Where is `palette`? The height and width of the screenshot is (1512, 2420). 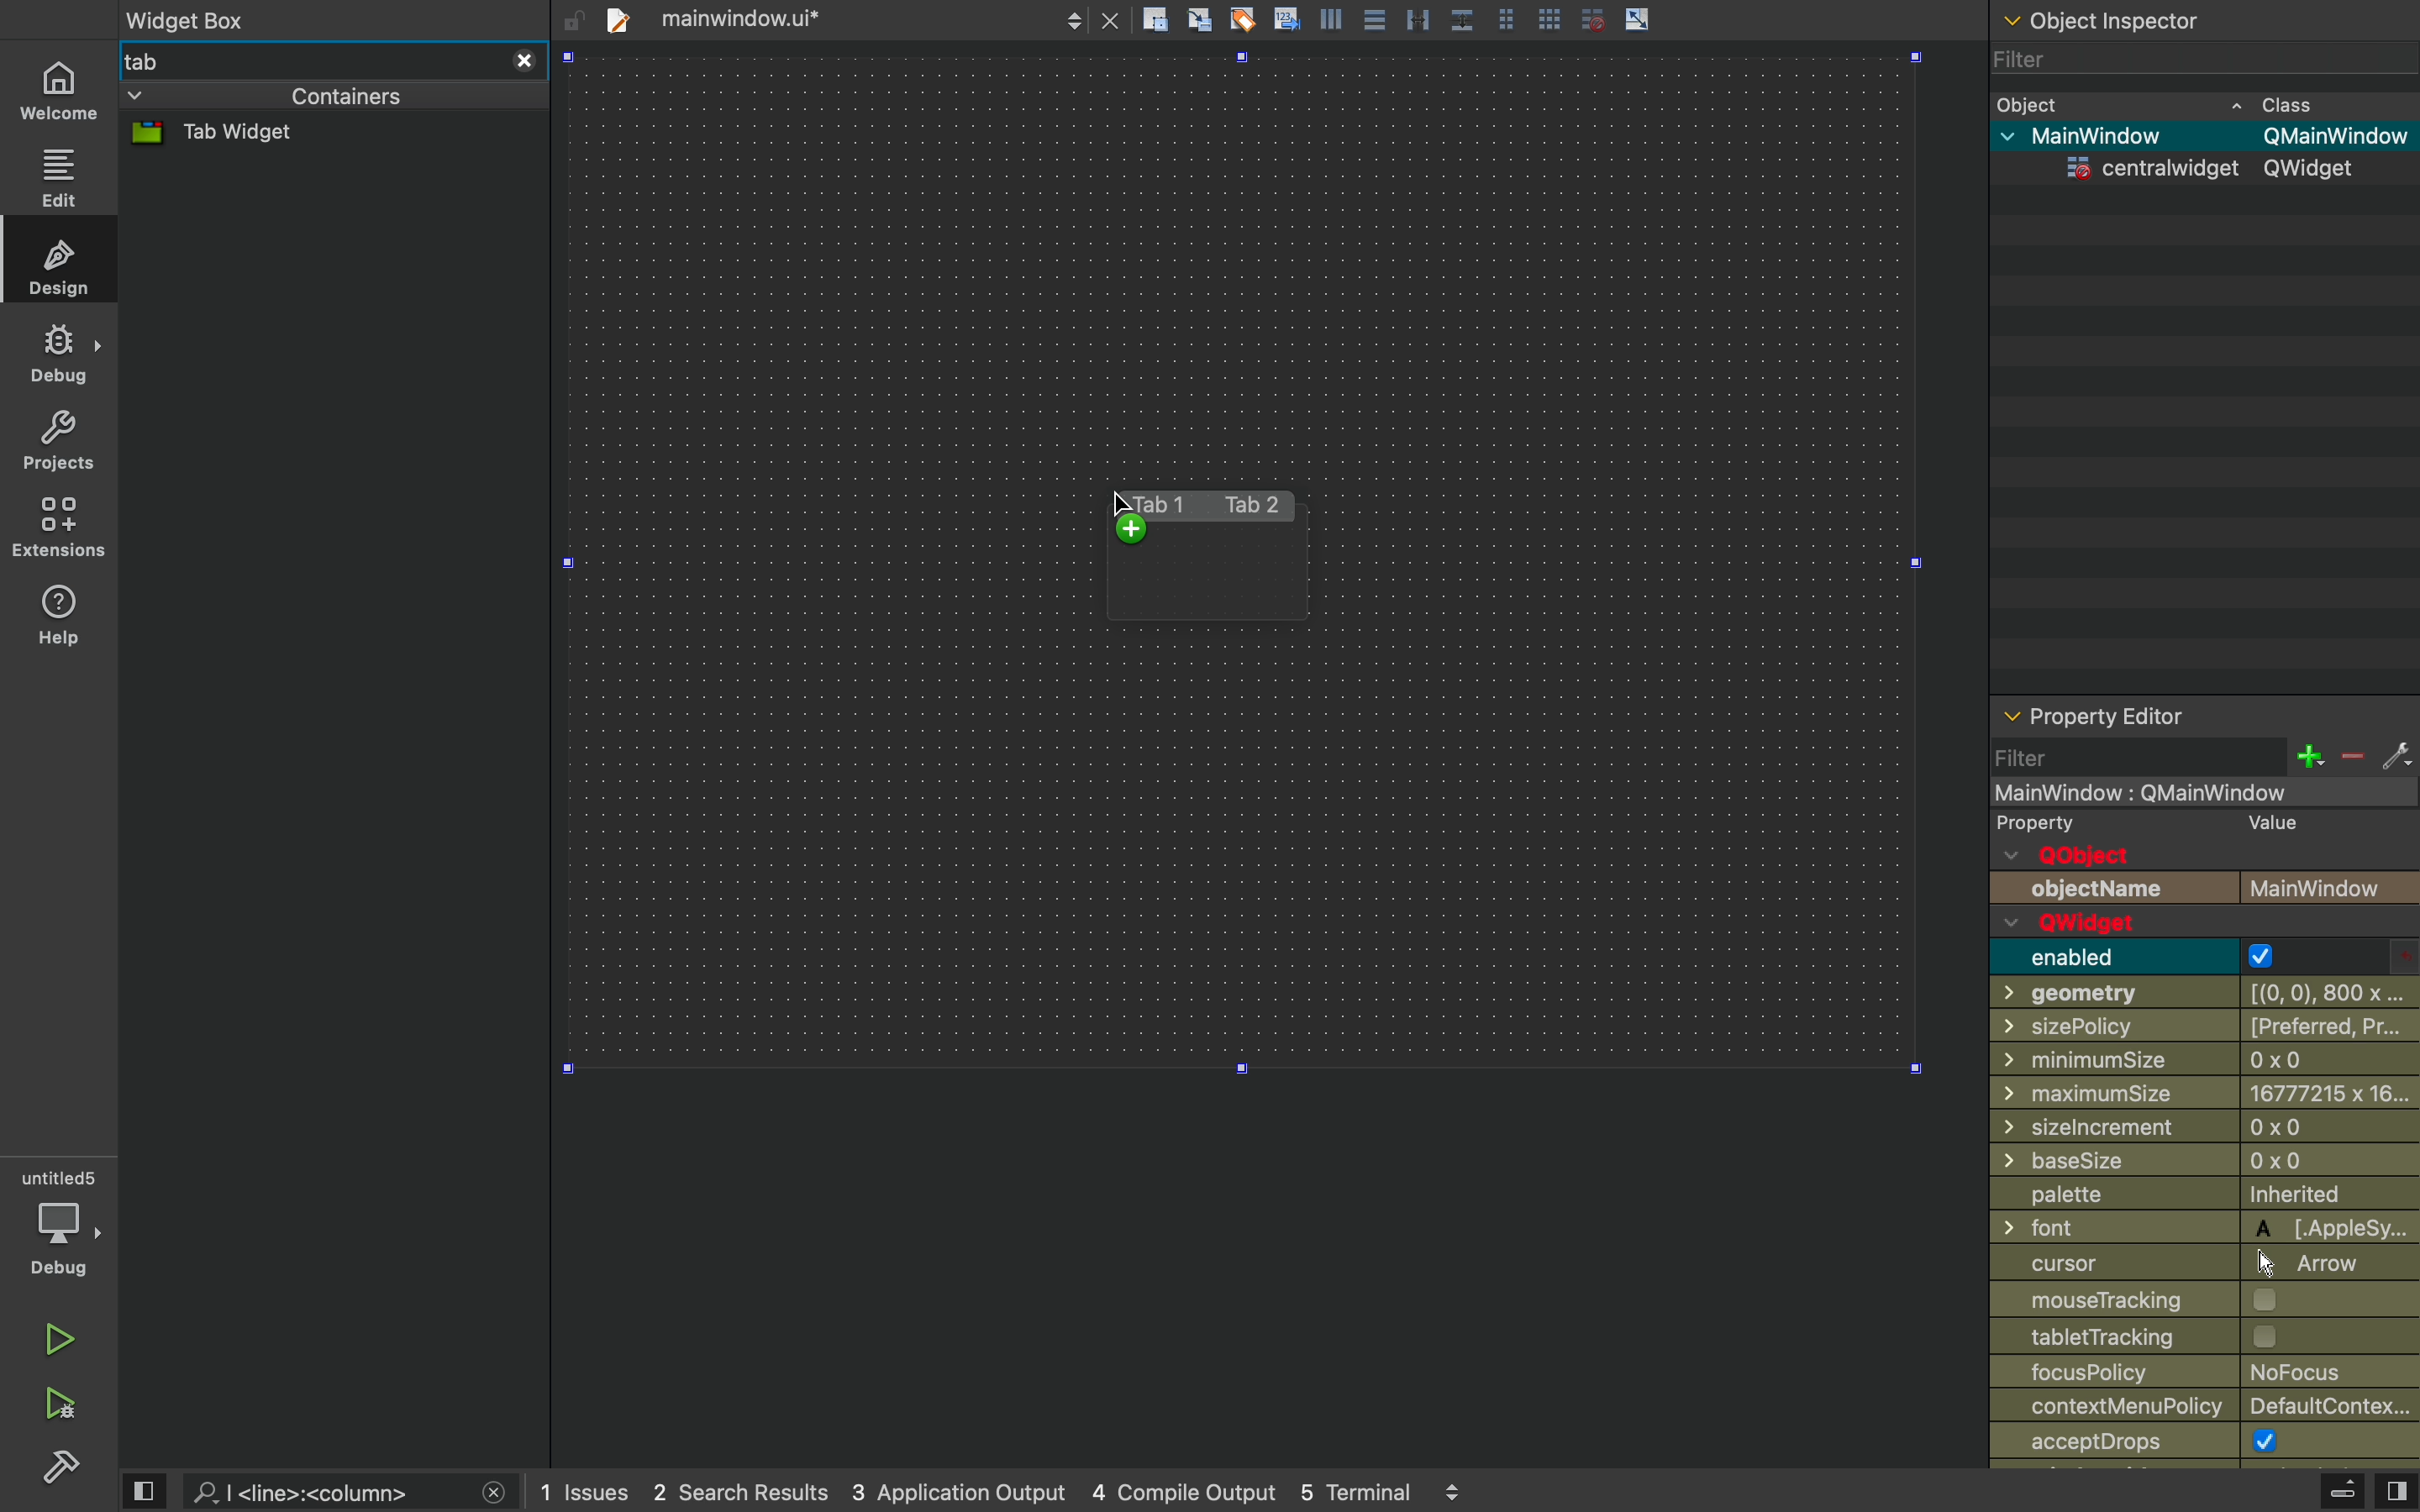
palette is located at coordinates (2198, 1198).